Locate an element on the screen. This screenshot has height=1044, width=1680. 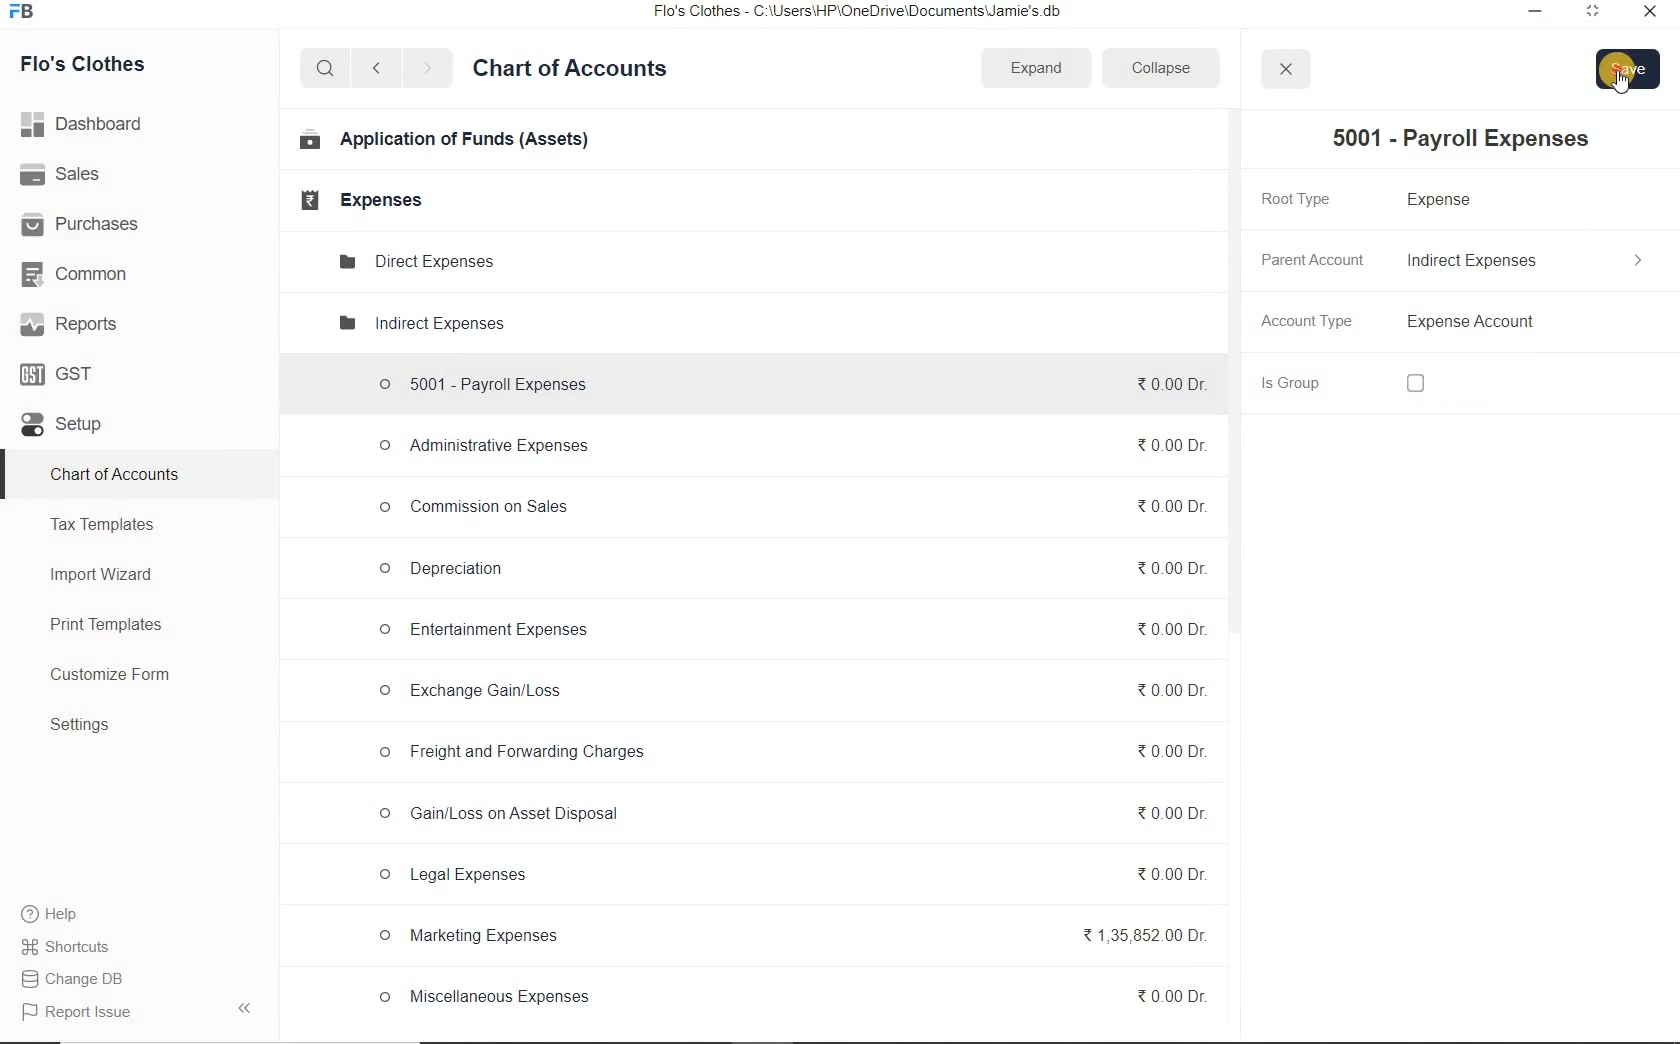
close is located at coordinates (1647, 16).